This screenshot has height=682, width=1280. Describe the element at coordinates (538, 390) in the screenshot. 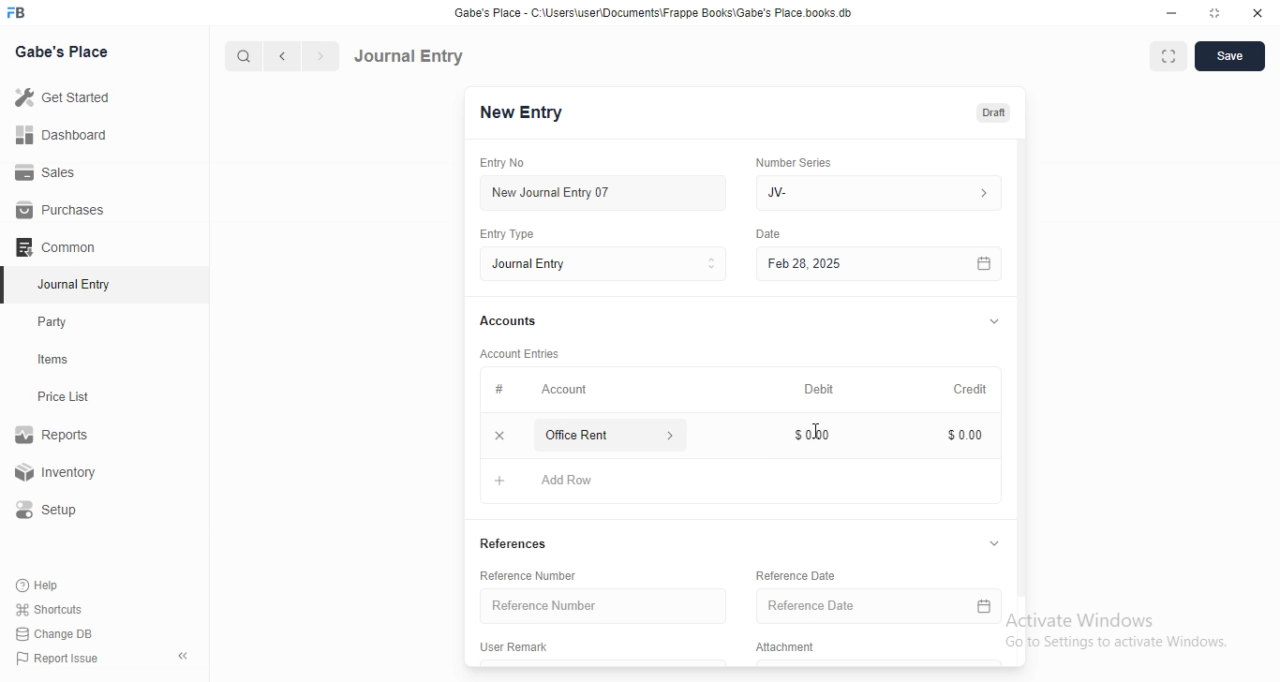

I see `# Account` at that location.